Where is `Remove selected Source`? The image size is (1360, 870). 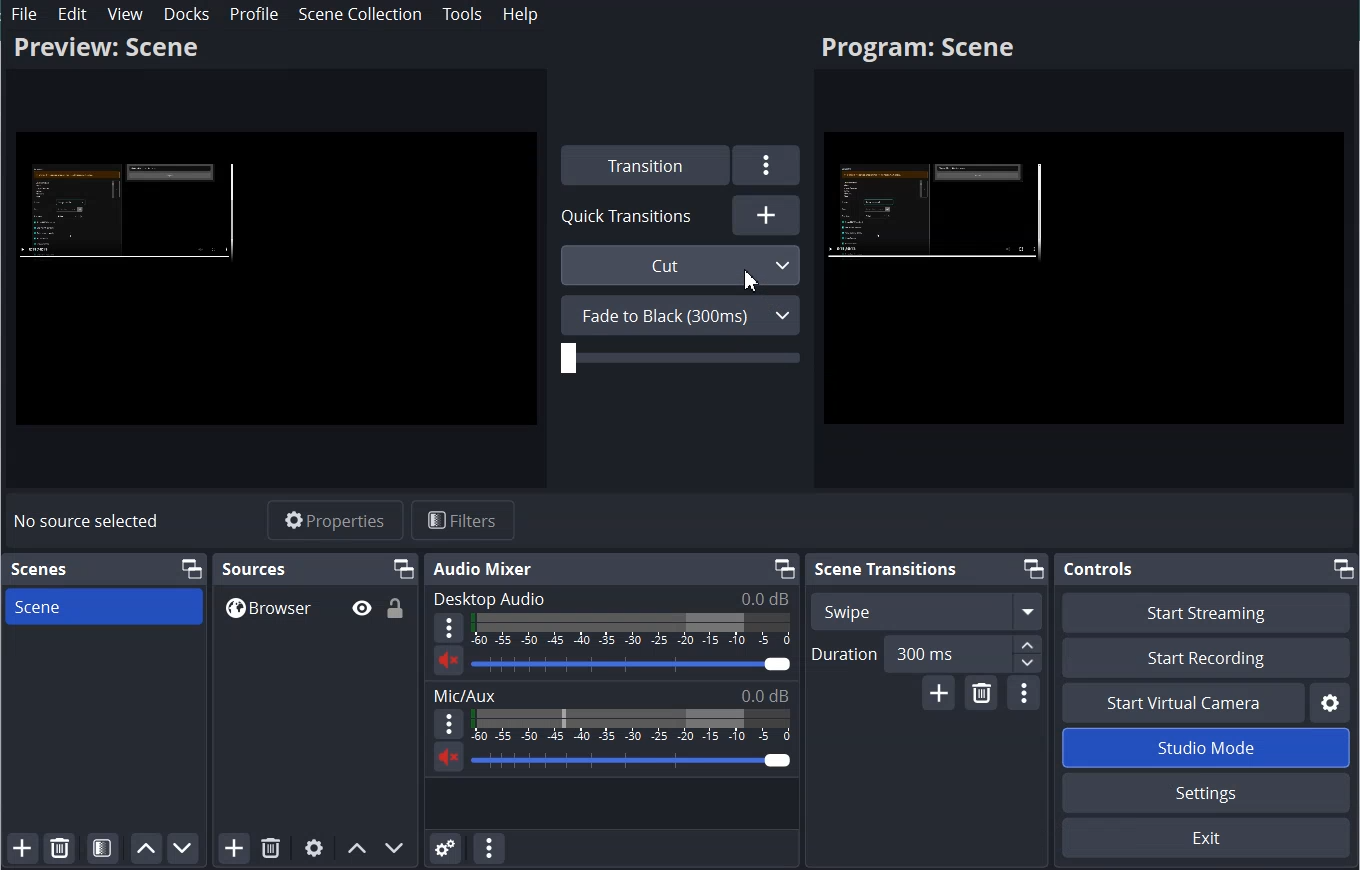 Remove selected Source is located at coordinates (271, 848).